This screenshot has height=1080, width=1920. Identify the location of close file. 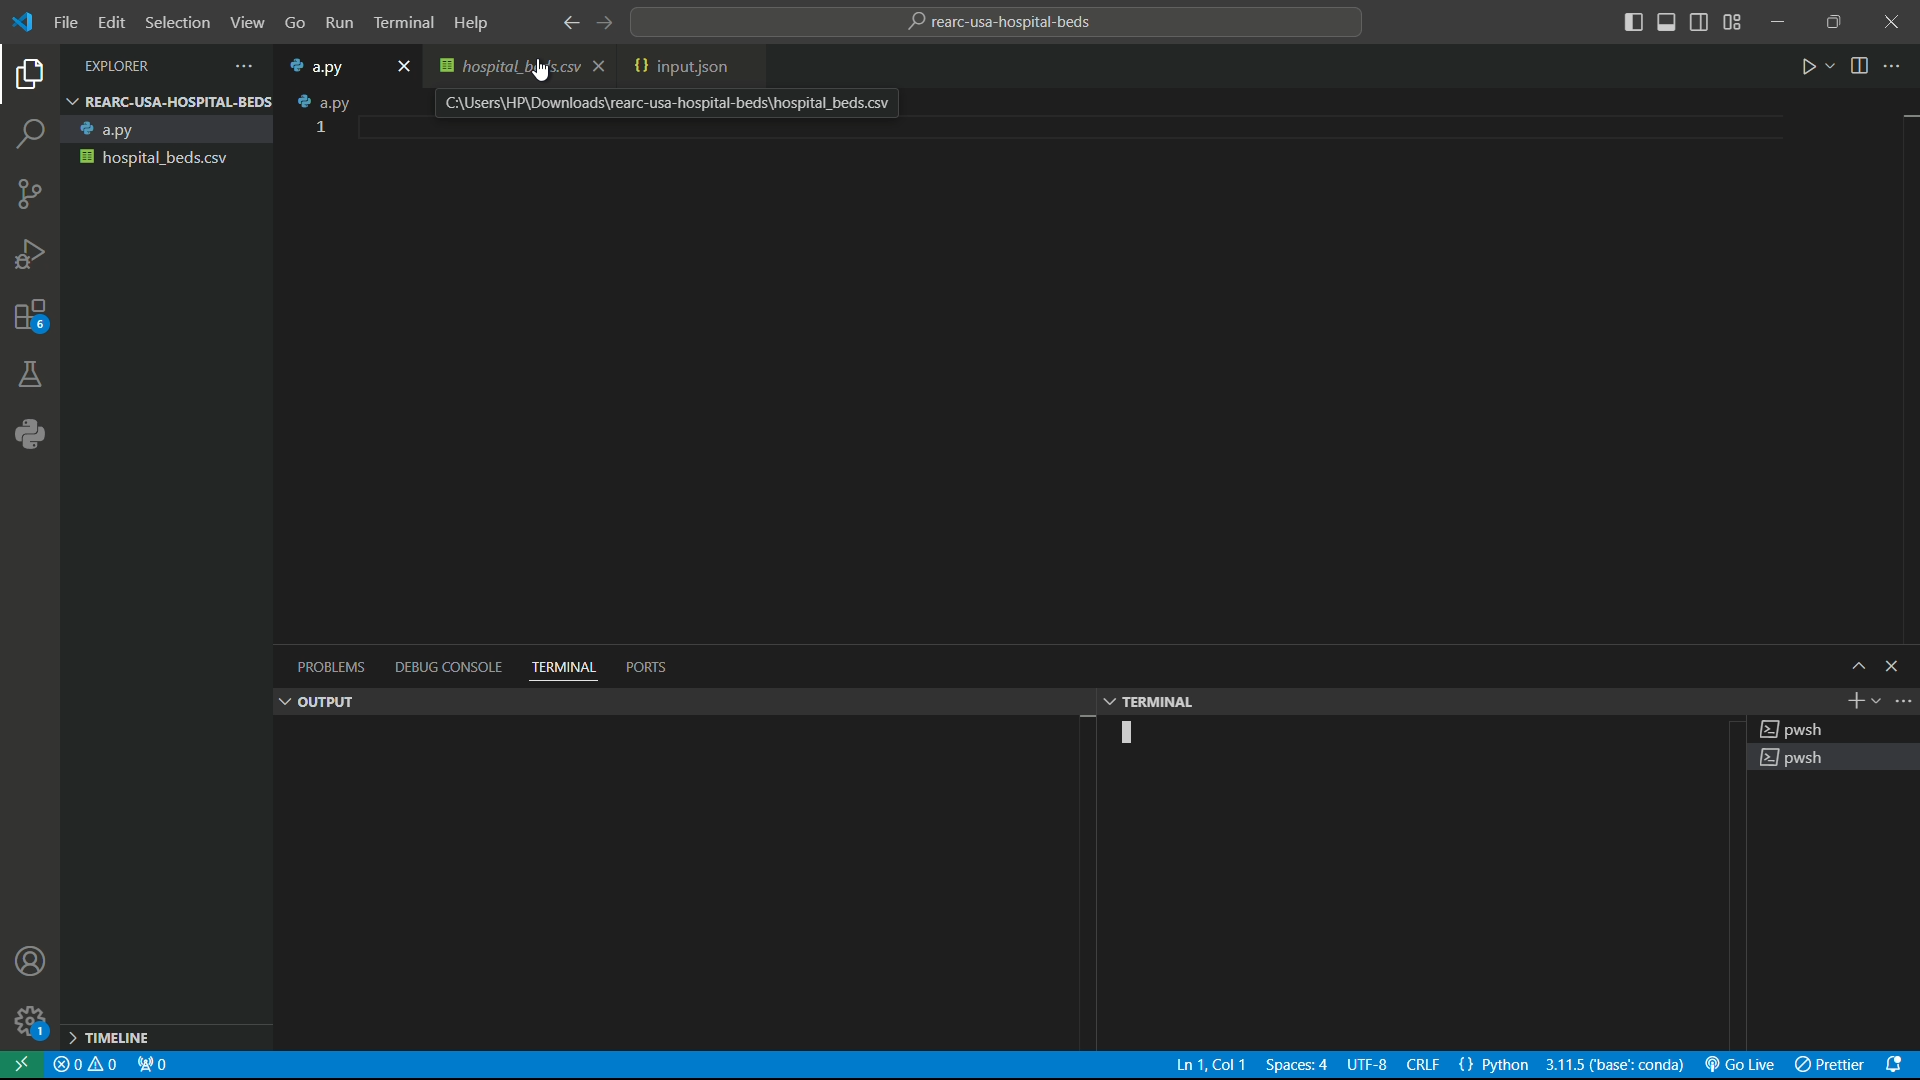
(400, 66).